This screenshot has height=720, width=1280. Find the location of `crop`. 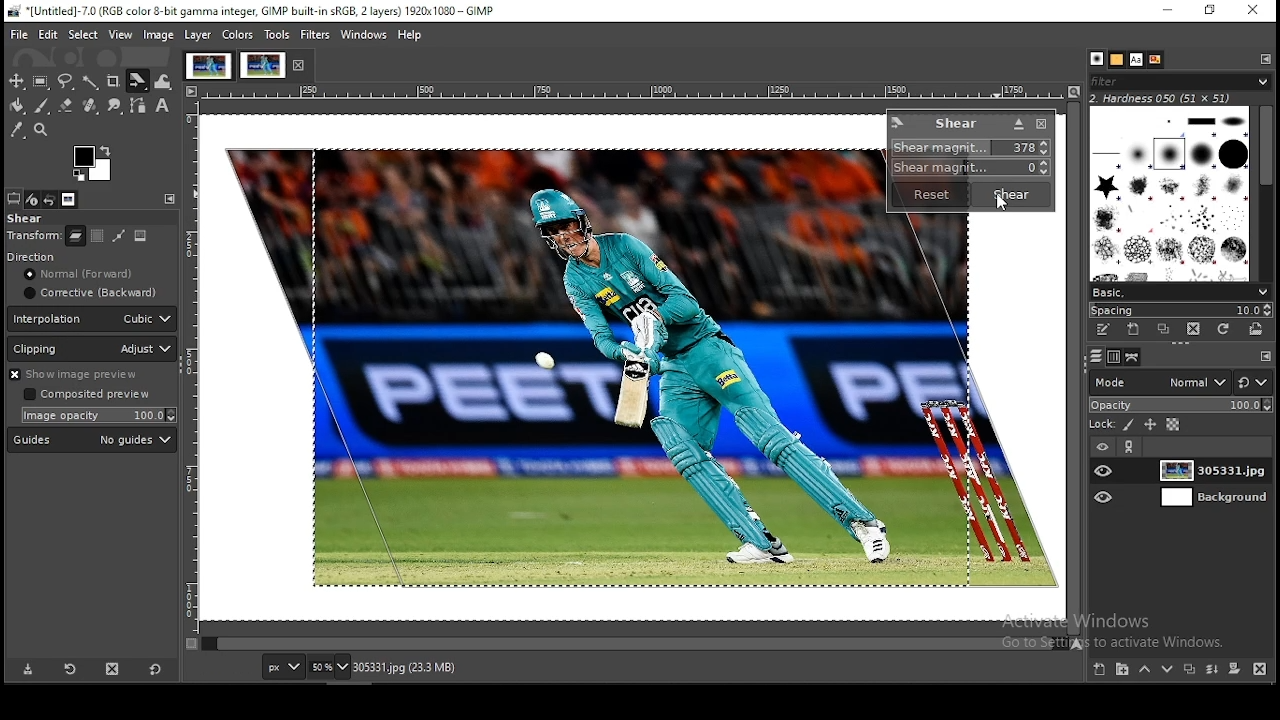

crop is located at coordinates (114, 80).